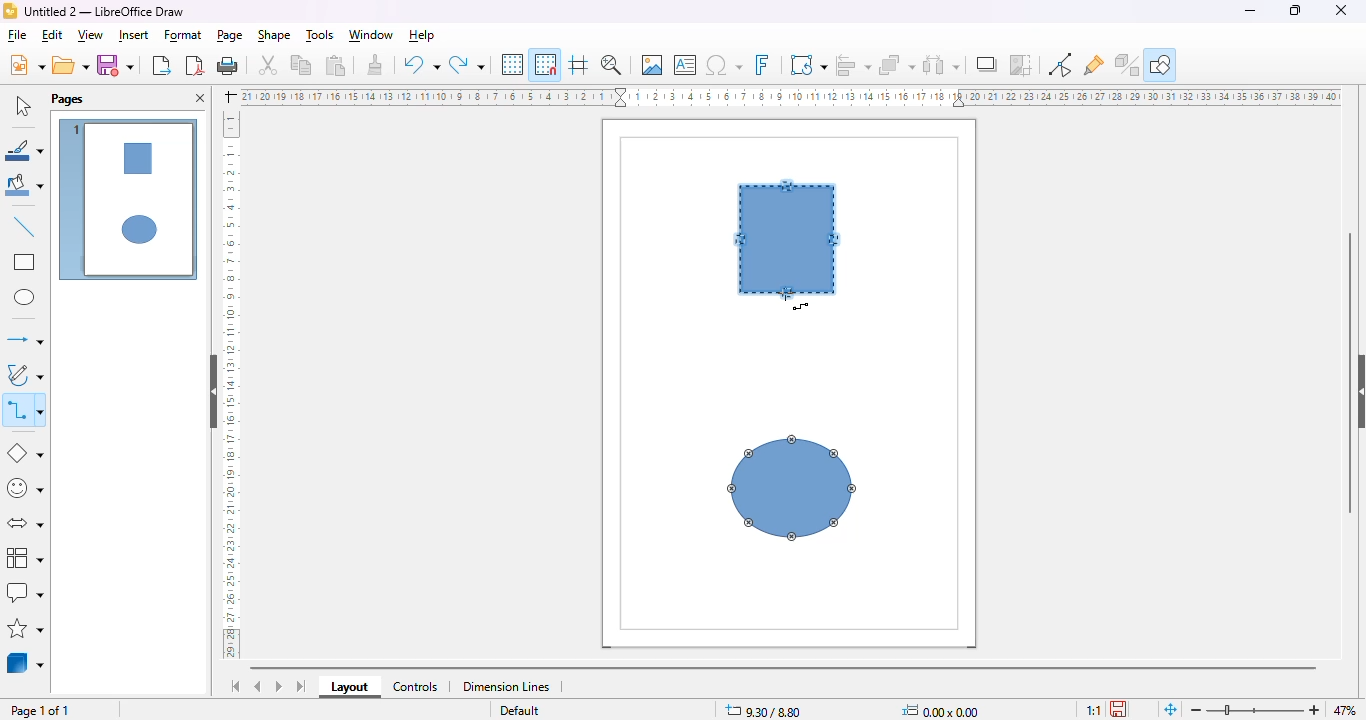  Describe the element at coordinates (24, 297) in the screenshot. I see `ellipse` at that location.